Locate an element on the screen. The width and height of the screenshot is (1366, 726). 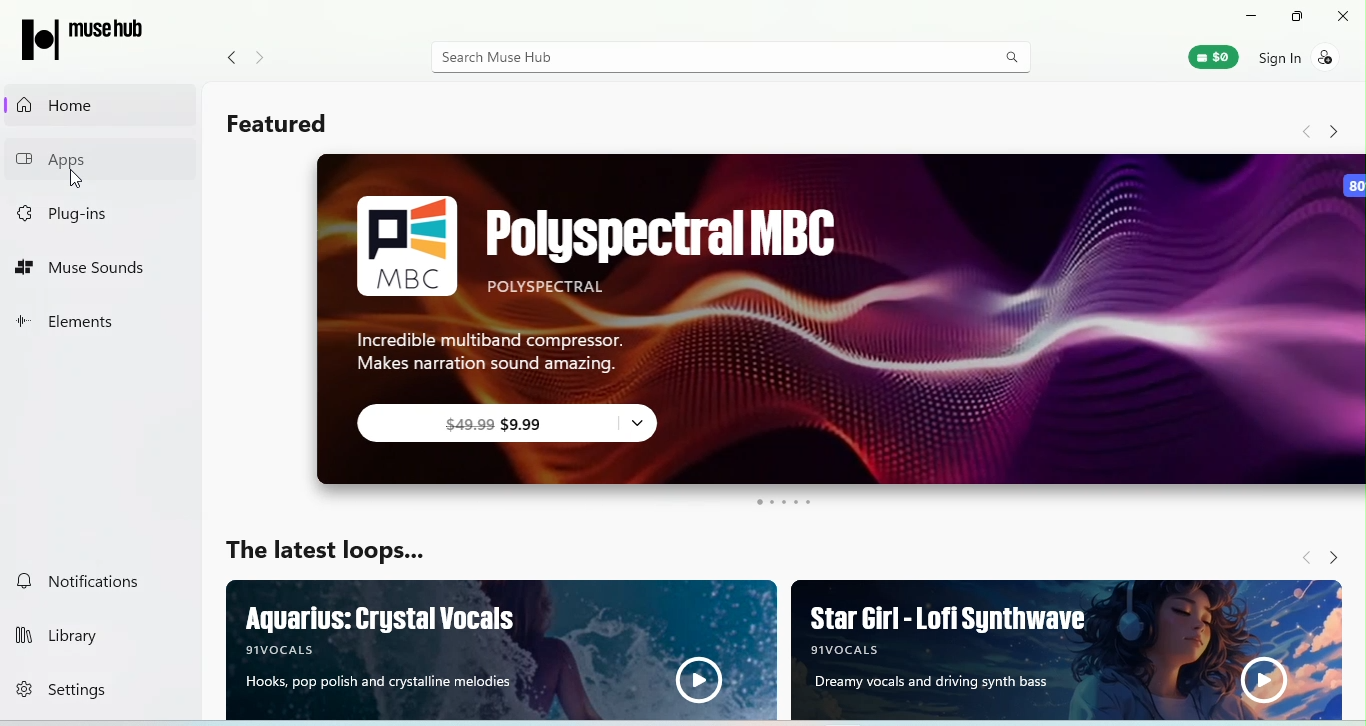
J
Incredible multiband compressor.
Makes narration sound amazing. is located at coordinates (495, 350).